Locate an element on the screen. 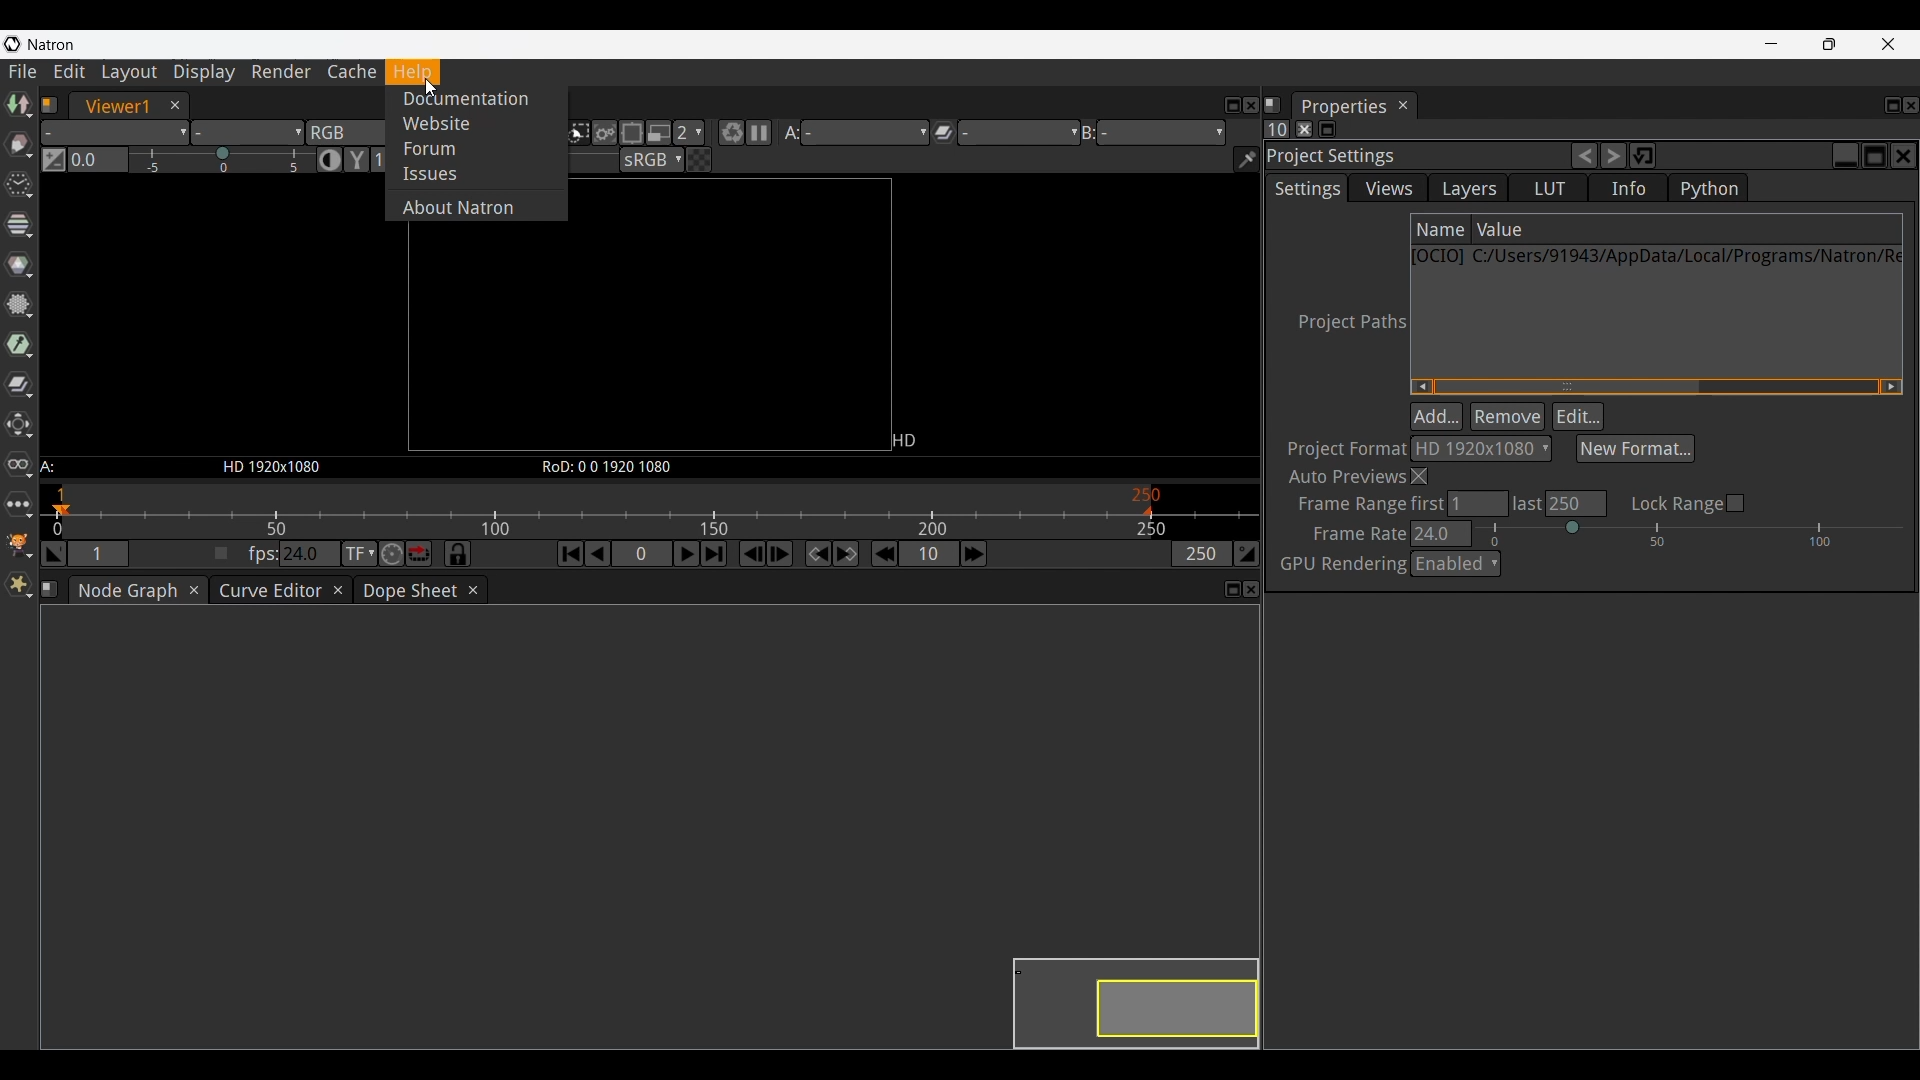  fps: 24.0 is located at coordinates (293, 553).